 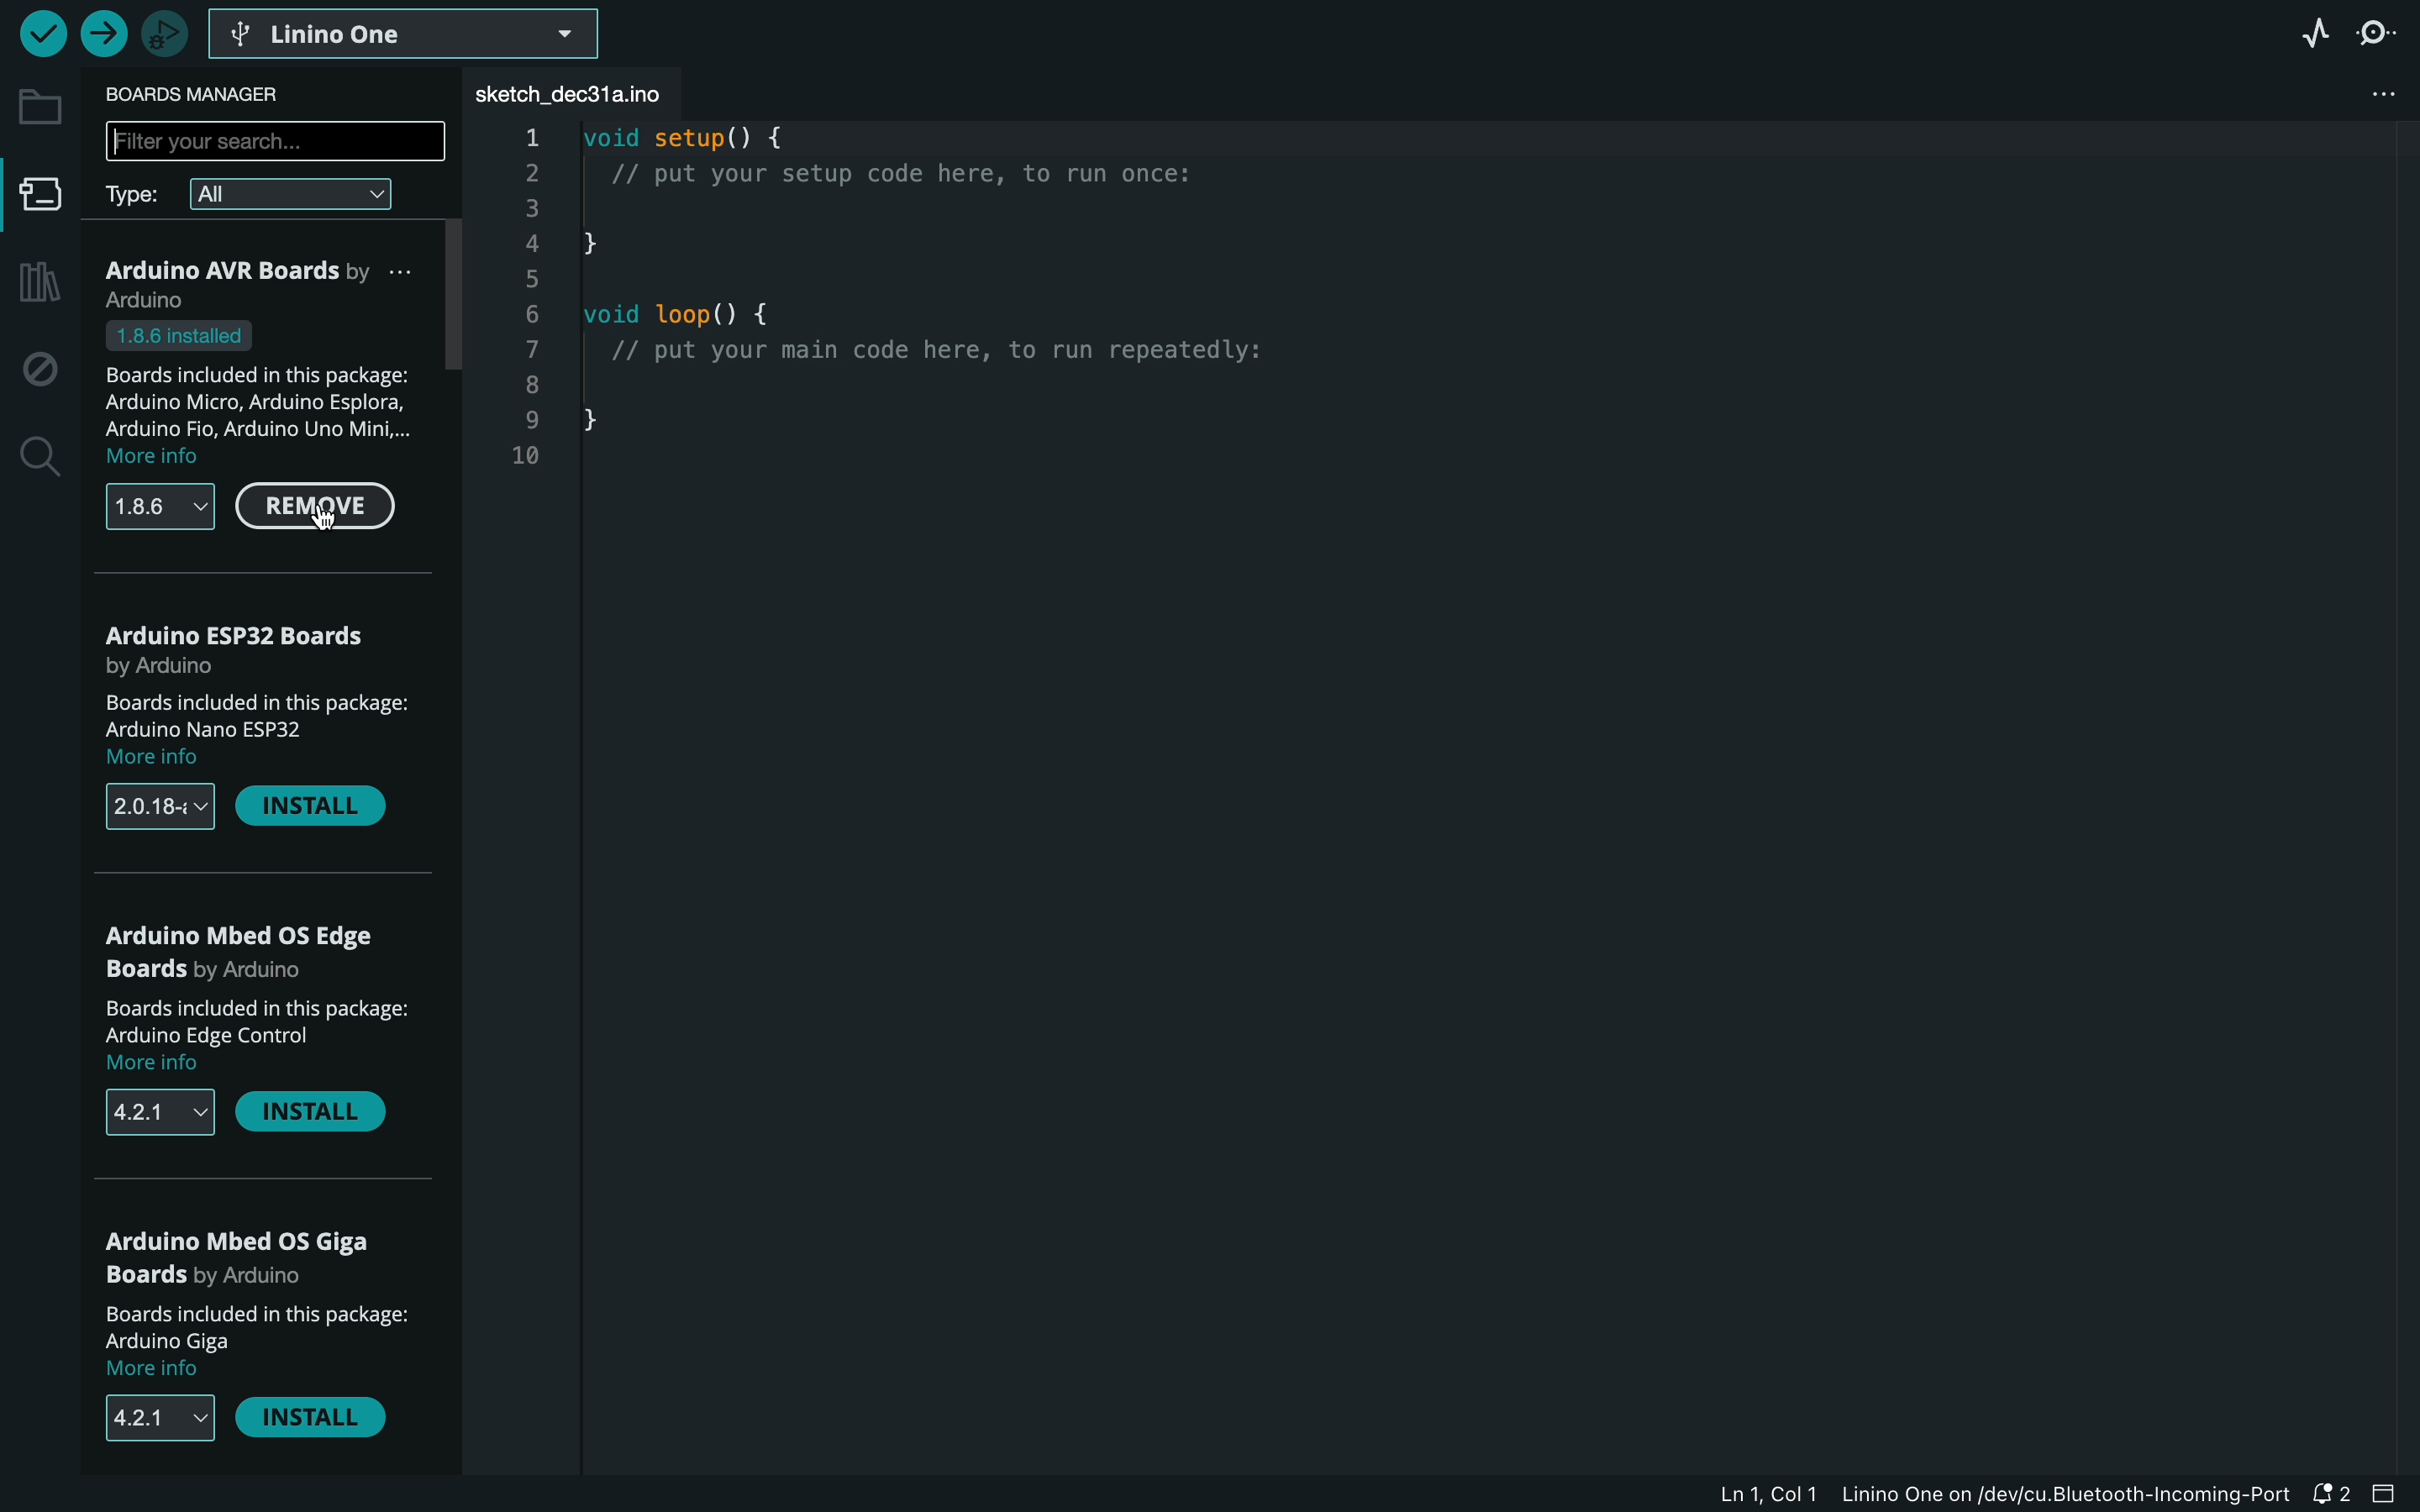 What do you see at coordinates (934, 310) in the screenshot?
I see `code` at bounding box center [934, 310].